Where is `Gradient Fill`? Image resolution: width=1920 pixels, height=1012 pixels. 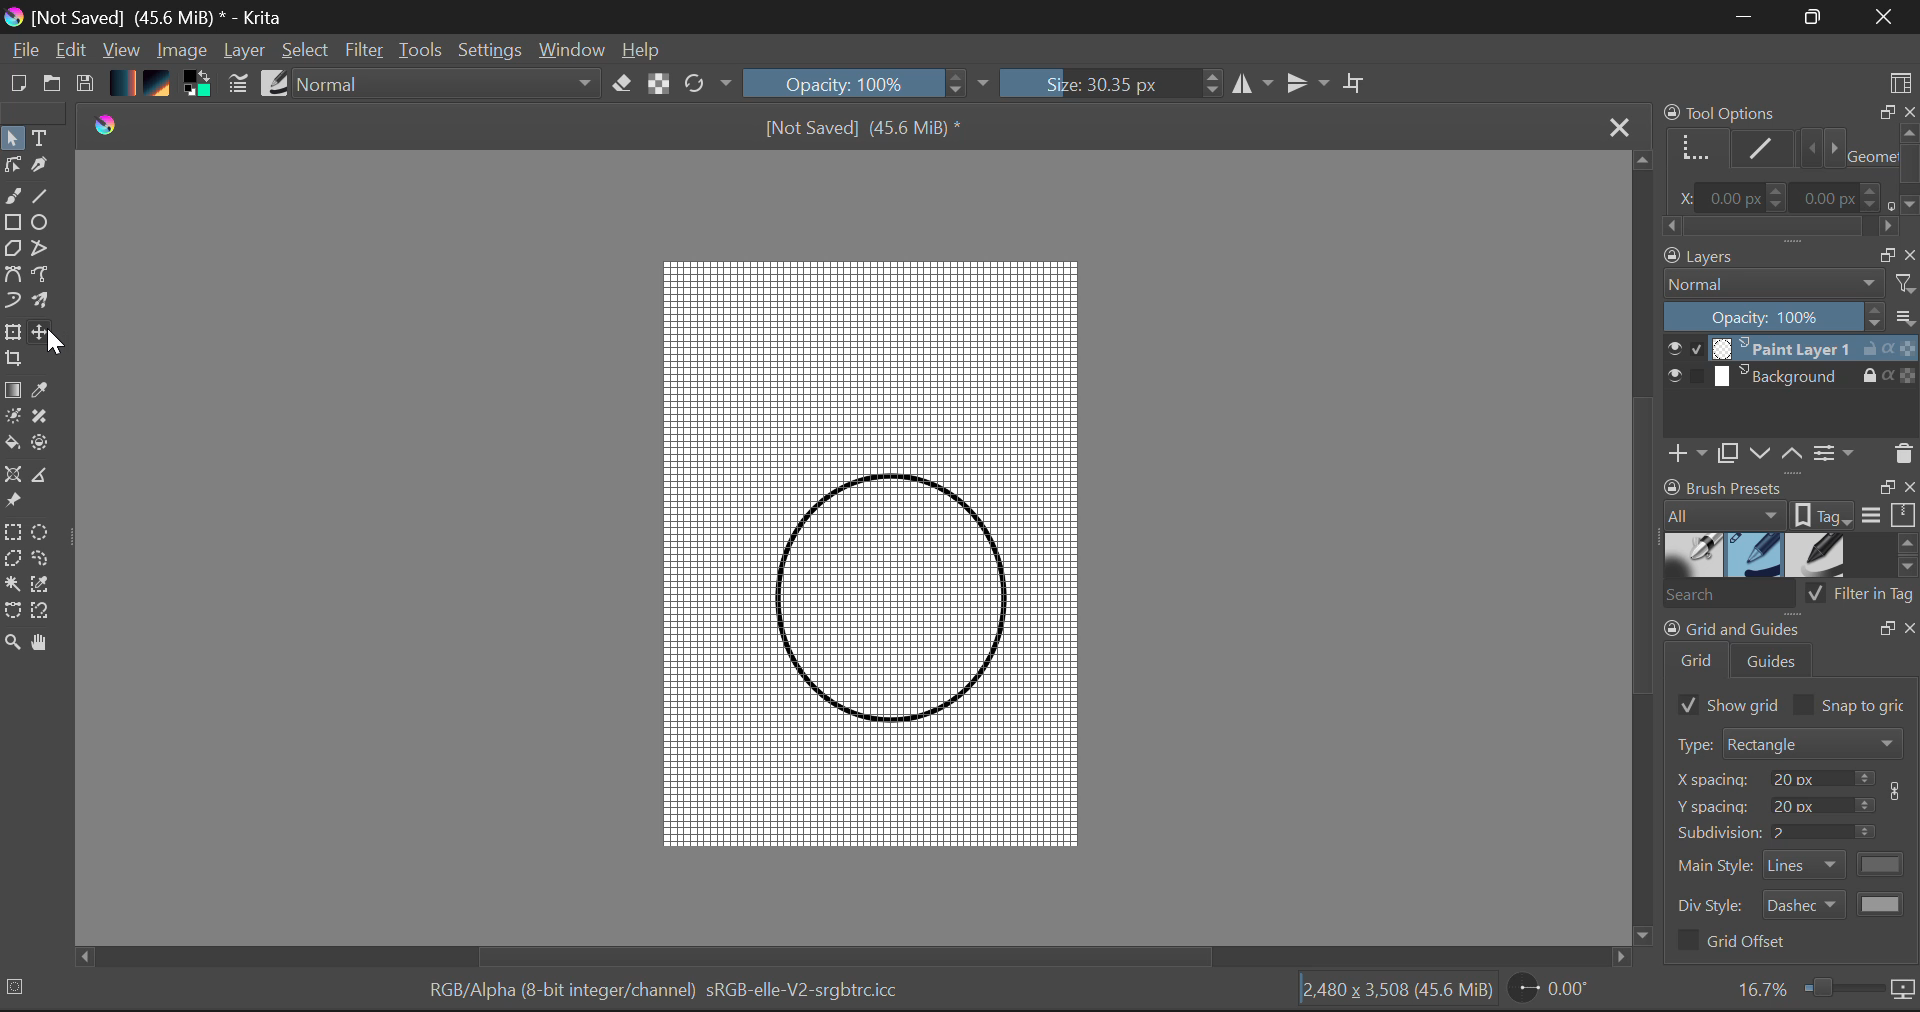
Gradient Fill is located at coordinates (13, 389).